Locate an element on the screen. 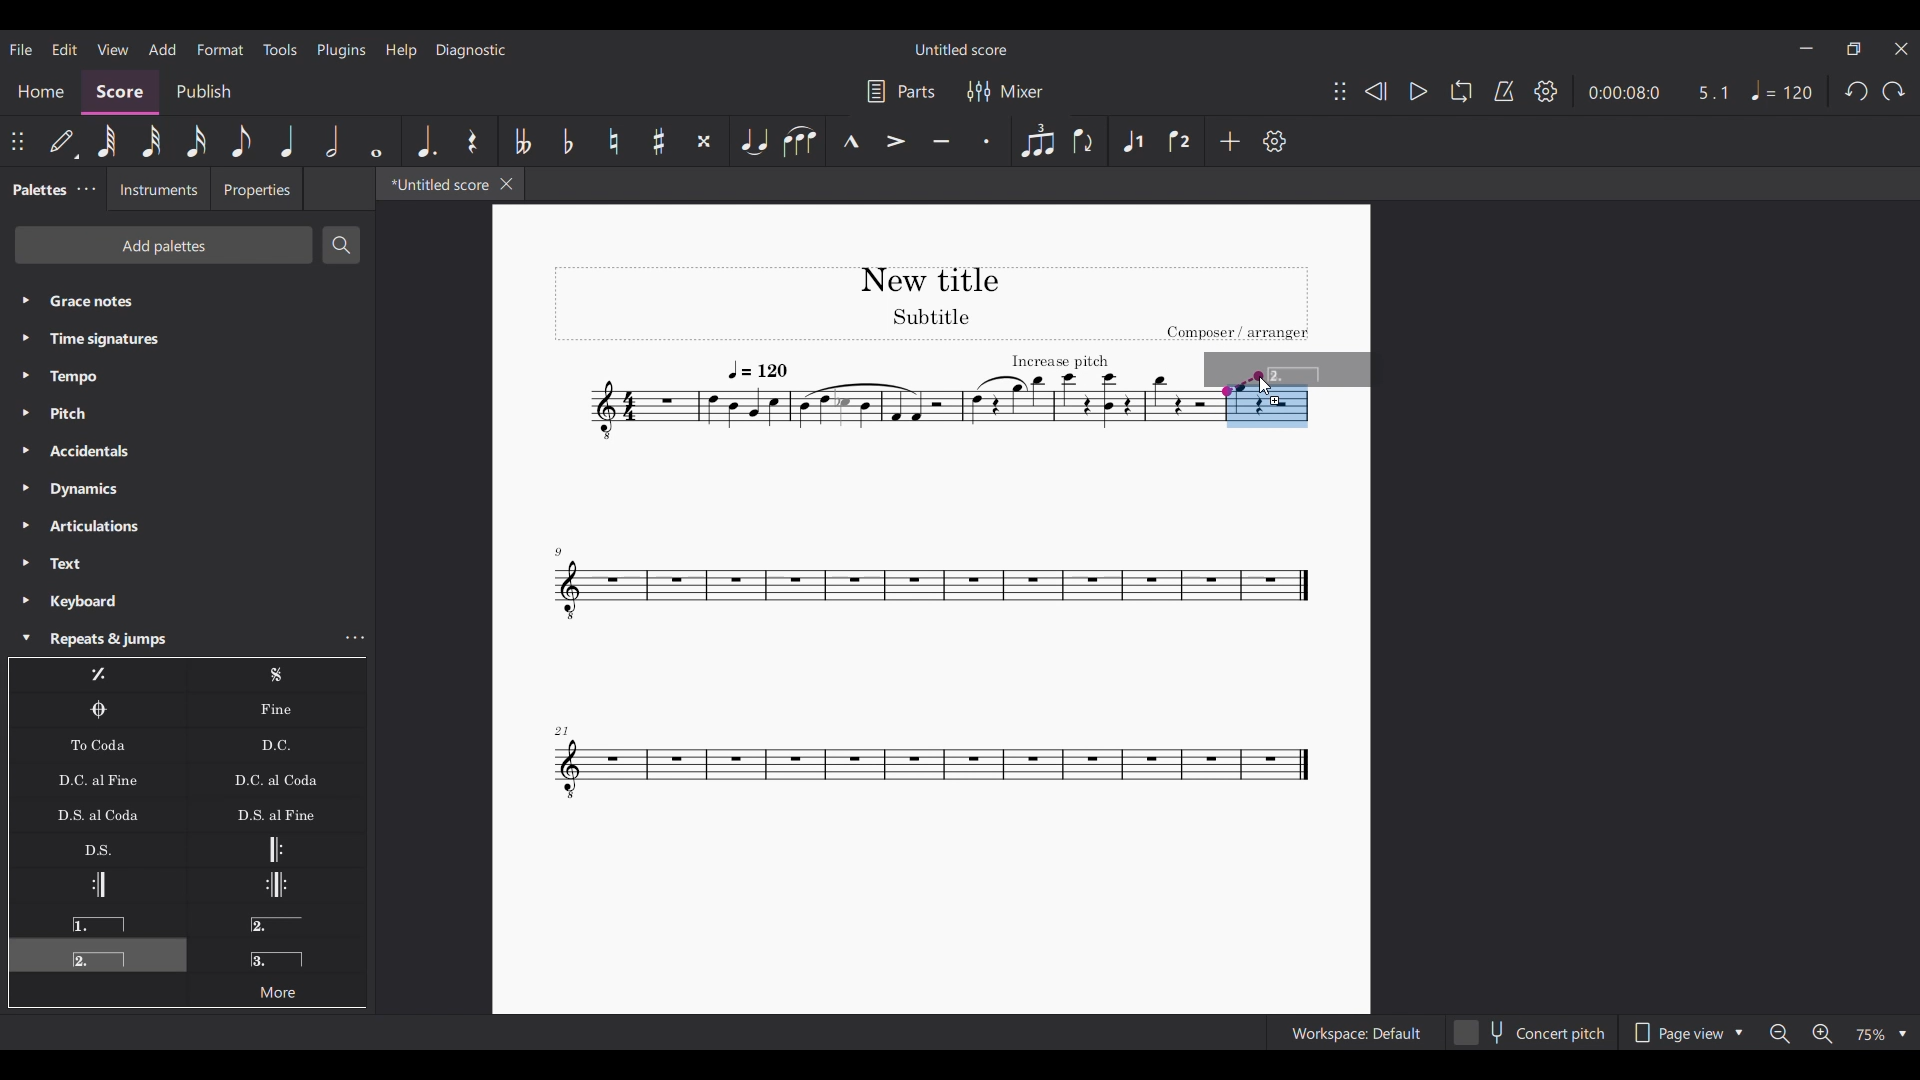 This screenshot has height=1080, width=1920. Metronome is located at coordinates (1504, 91).